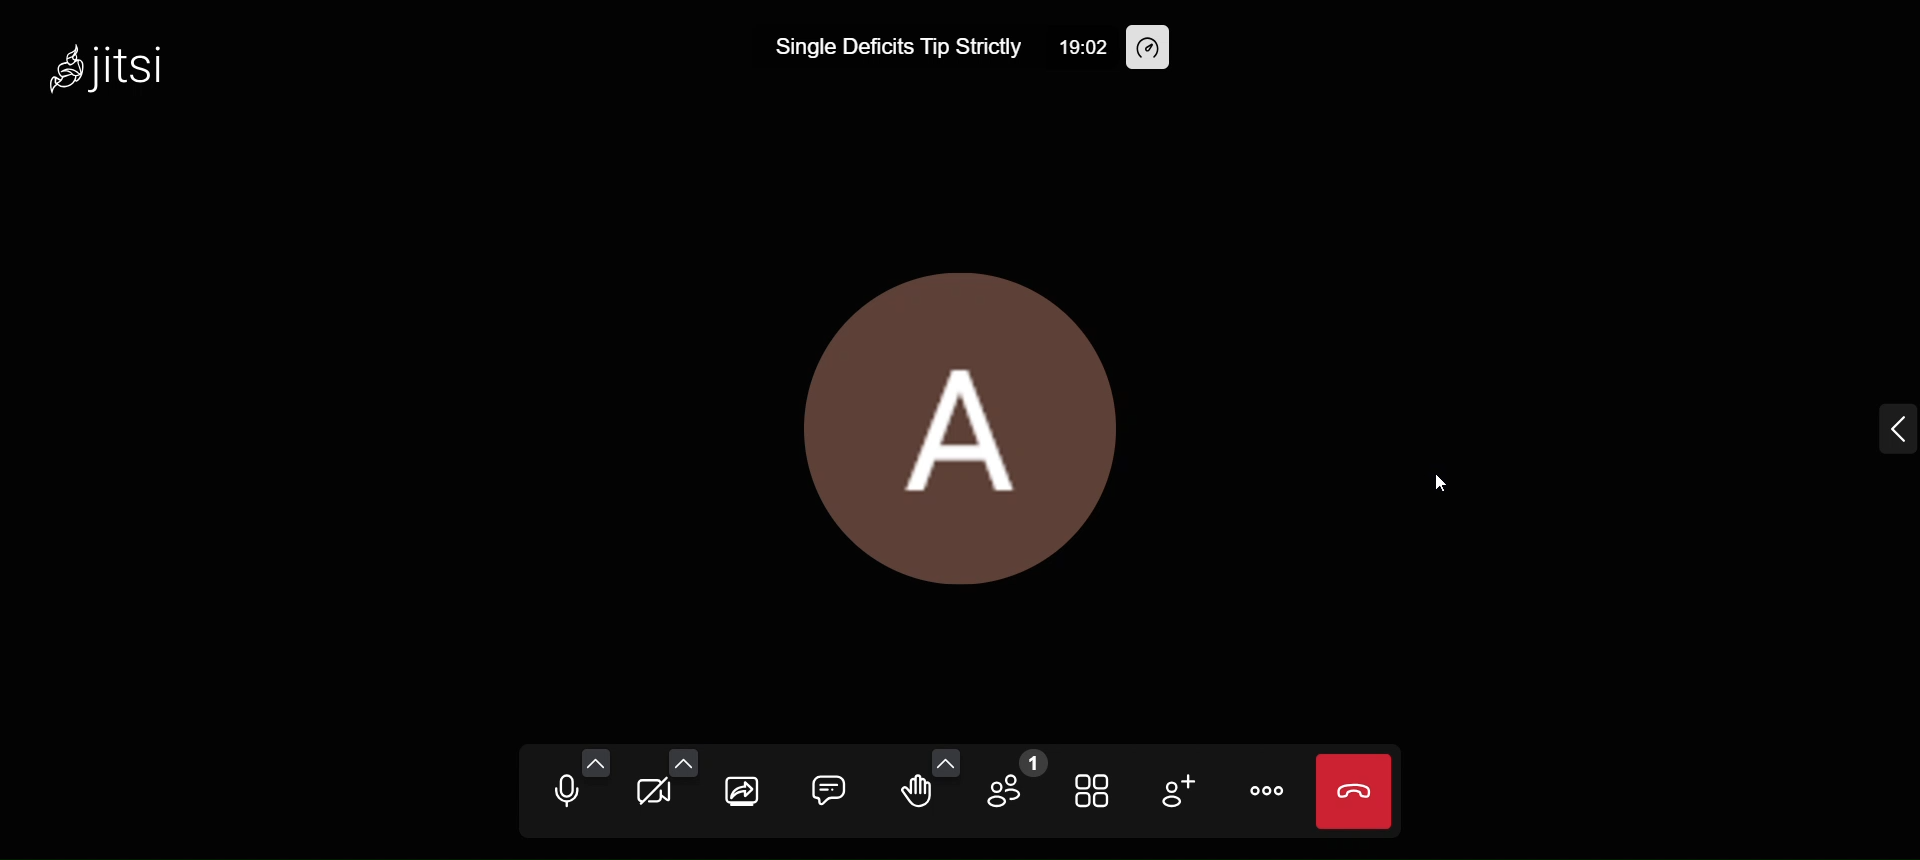 The image size is (1920, 860). What do you see at coordinates (1091, 791) in the screenshot?
I see `tile view` at bounding box center [1091, 791].